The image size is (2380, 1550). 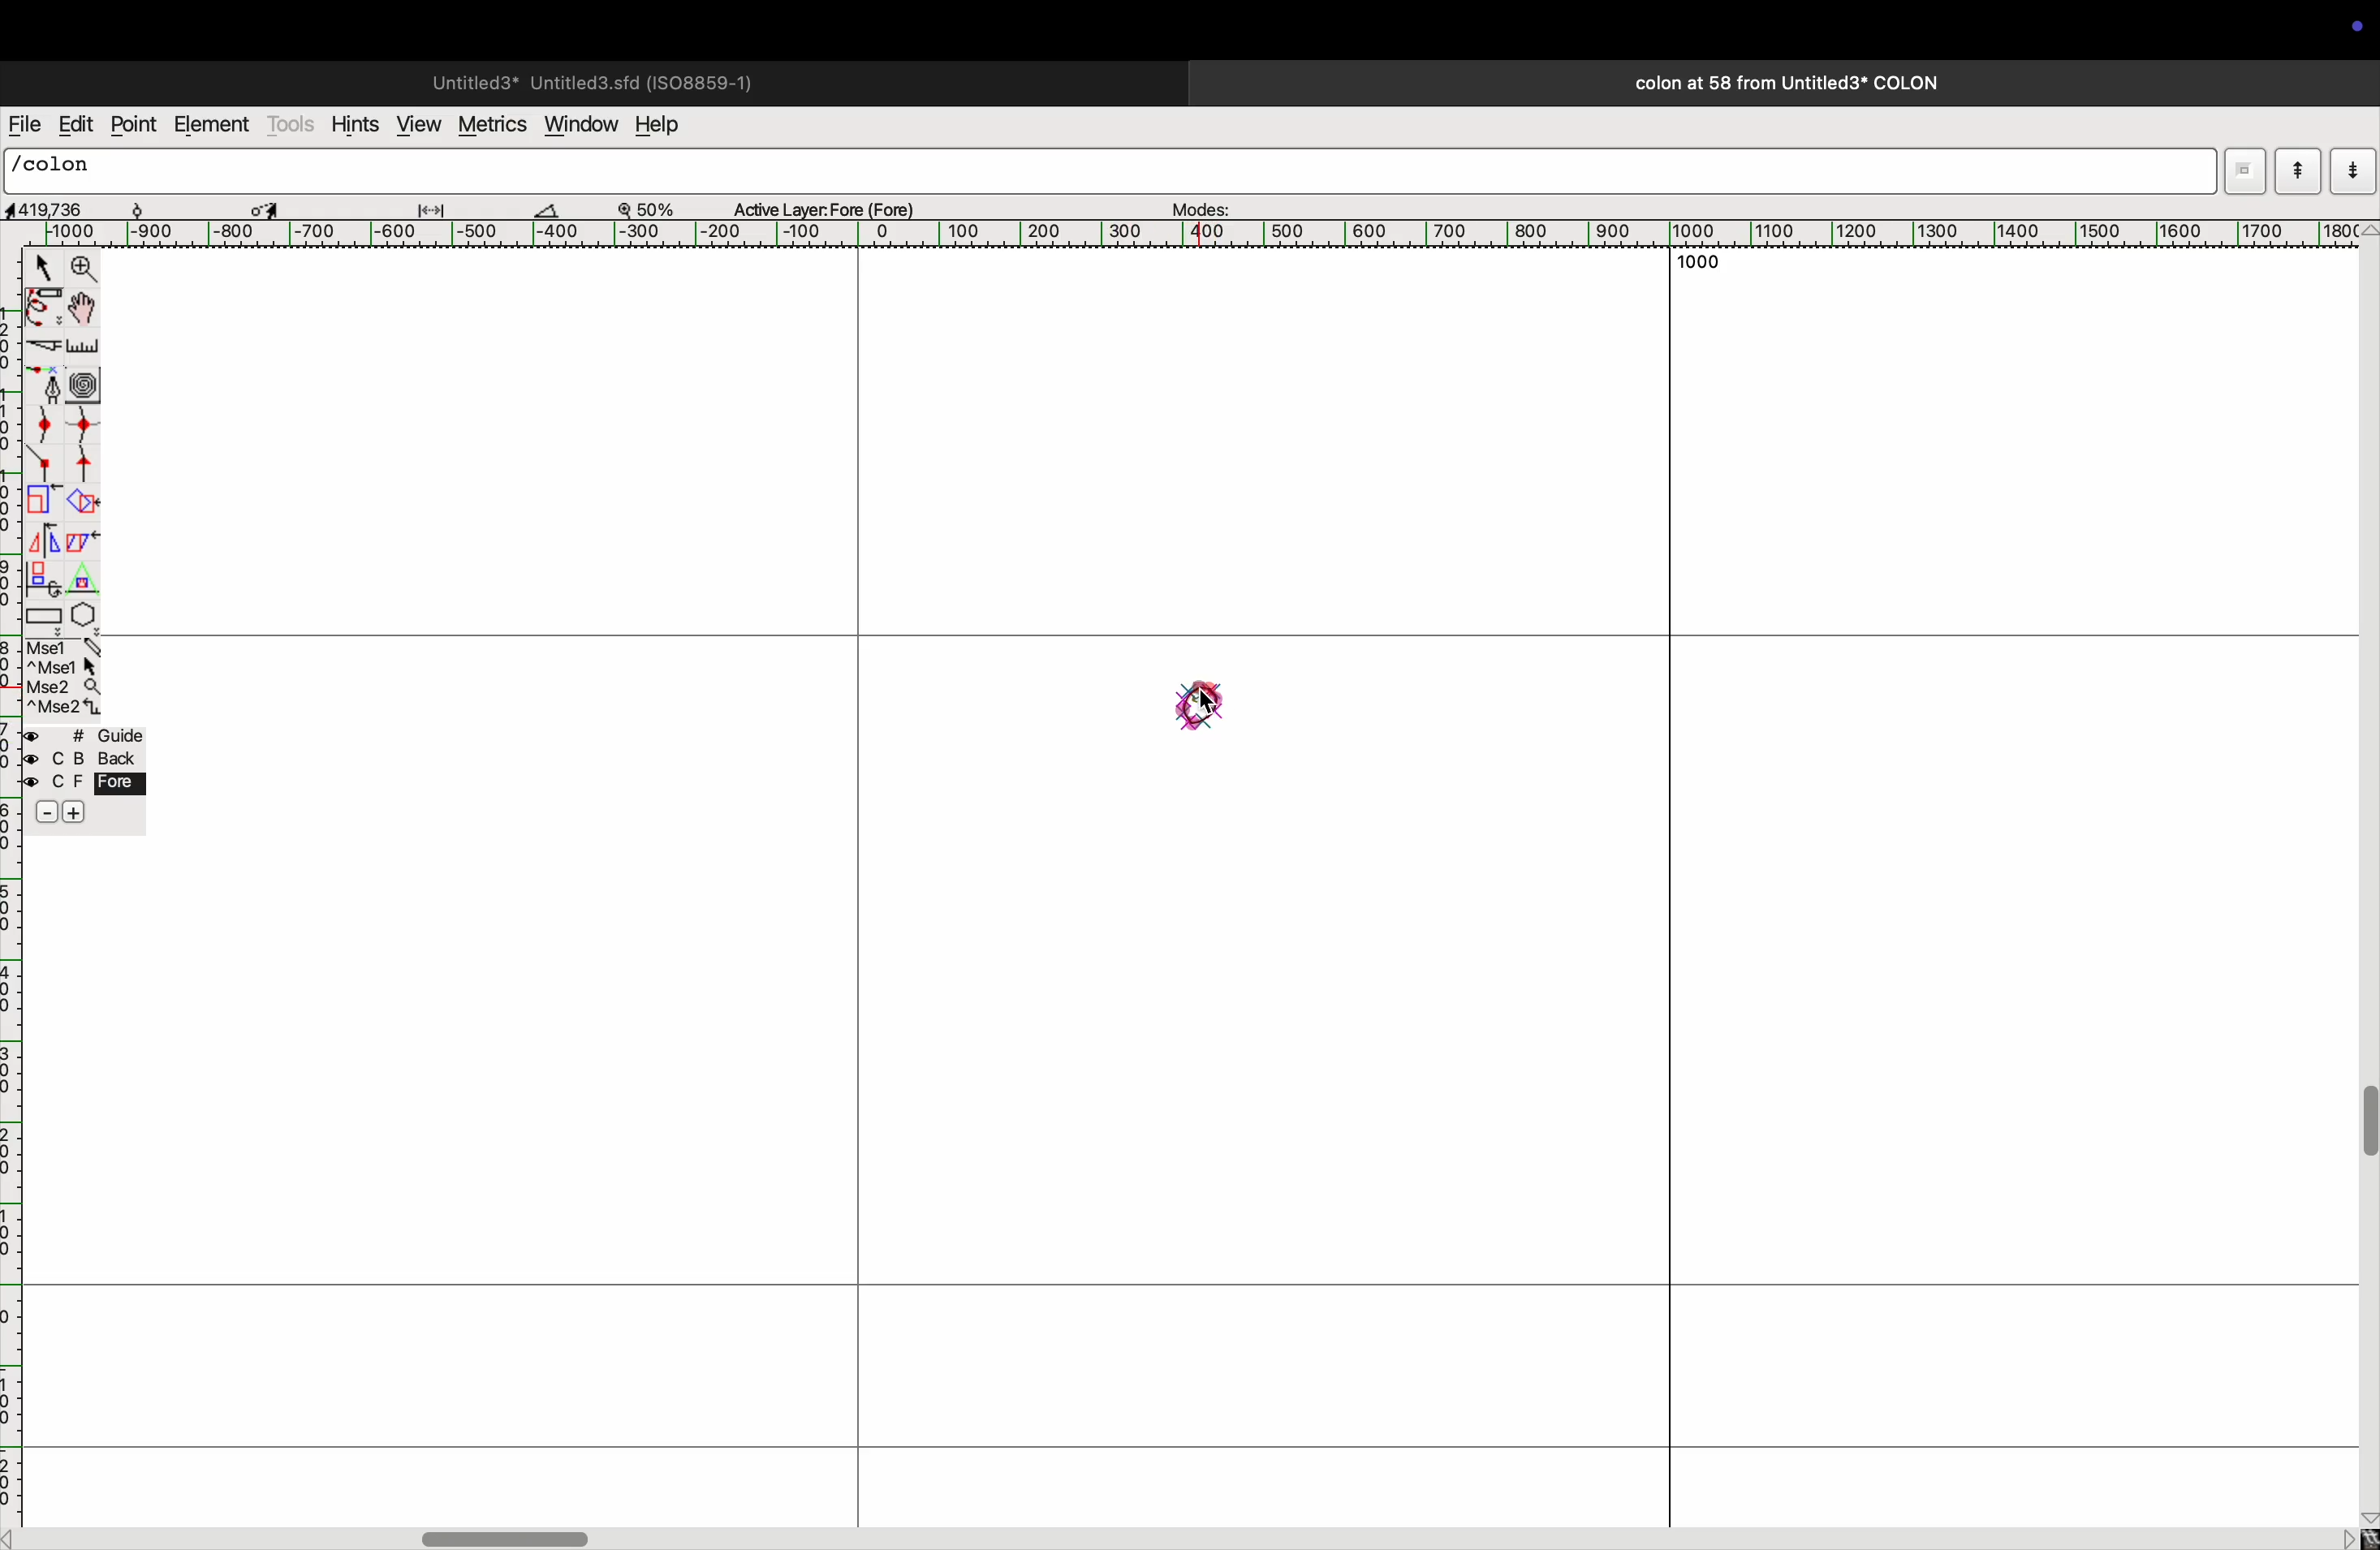 What do you see at coordinates (2352, 169) in the screenshot?
I see `mode down` at bounding box center [2352, 169].